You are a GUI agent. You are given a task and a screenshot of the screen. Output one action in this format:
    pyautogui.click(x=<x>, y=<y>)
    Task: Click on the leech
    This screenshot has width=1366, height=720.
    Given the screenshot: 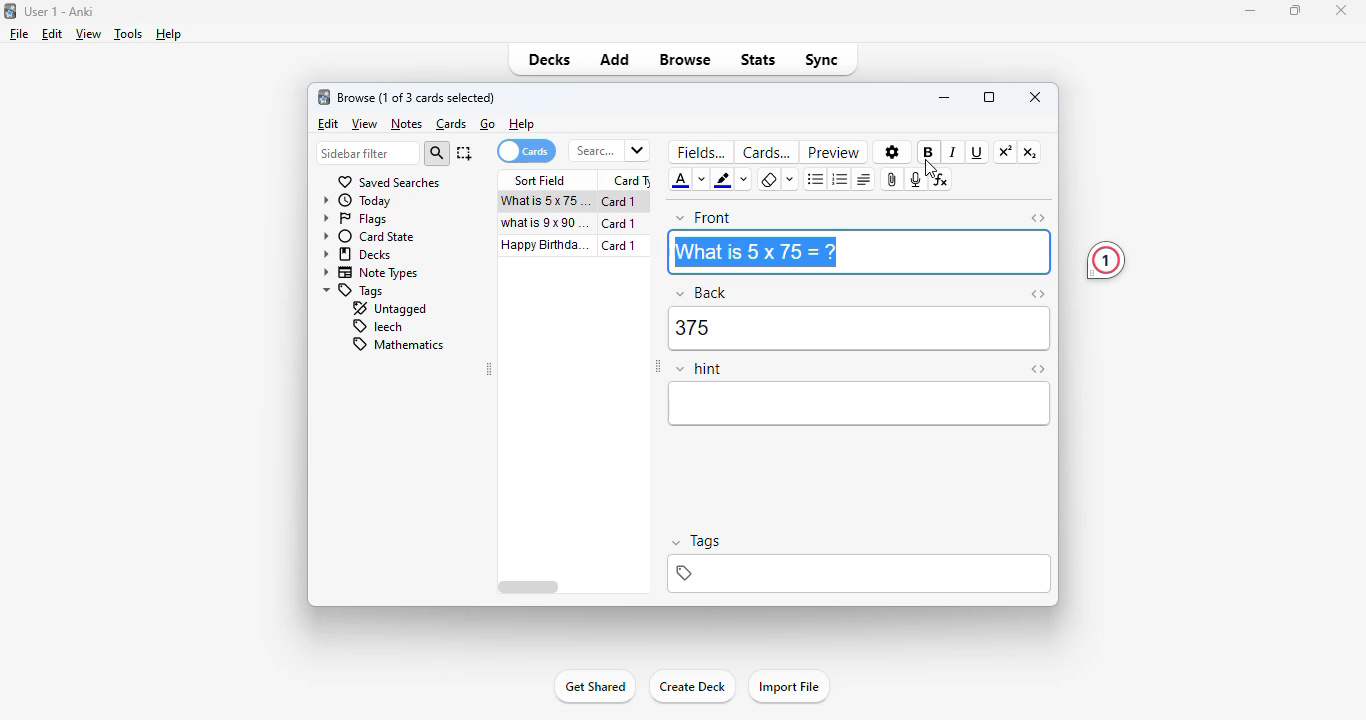 What is the action you would take?
    pyautogui.click(x=377, y=327)
    